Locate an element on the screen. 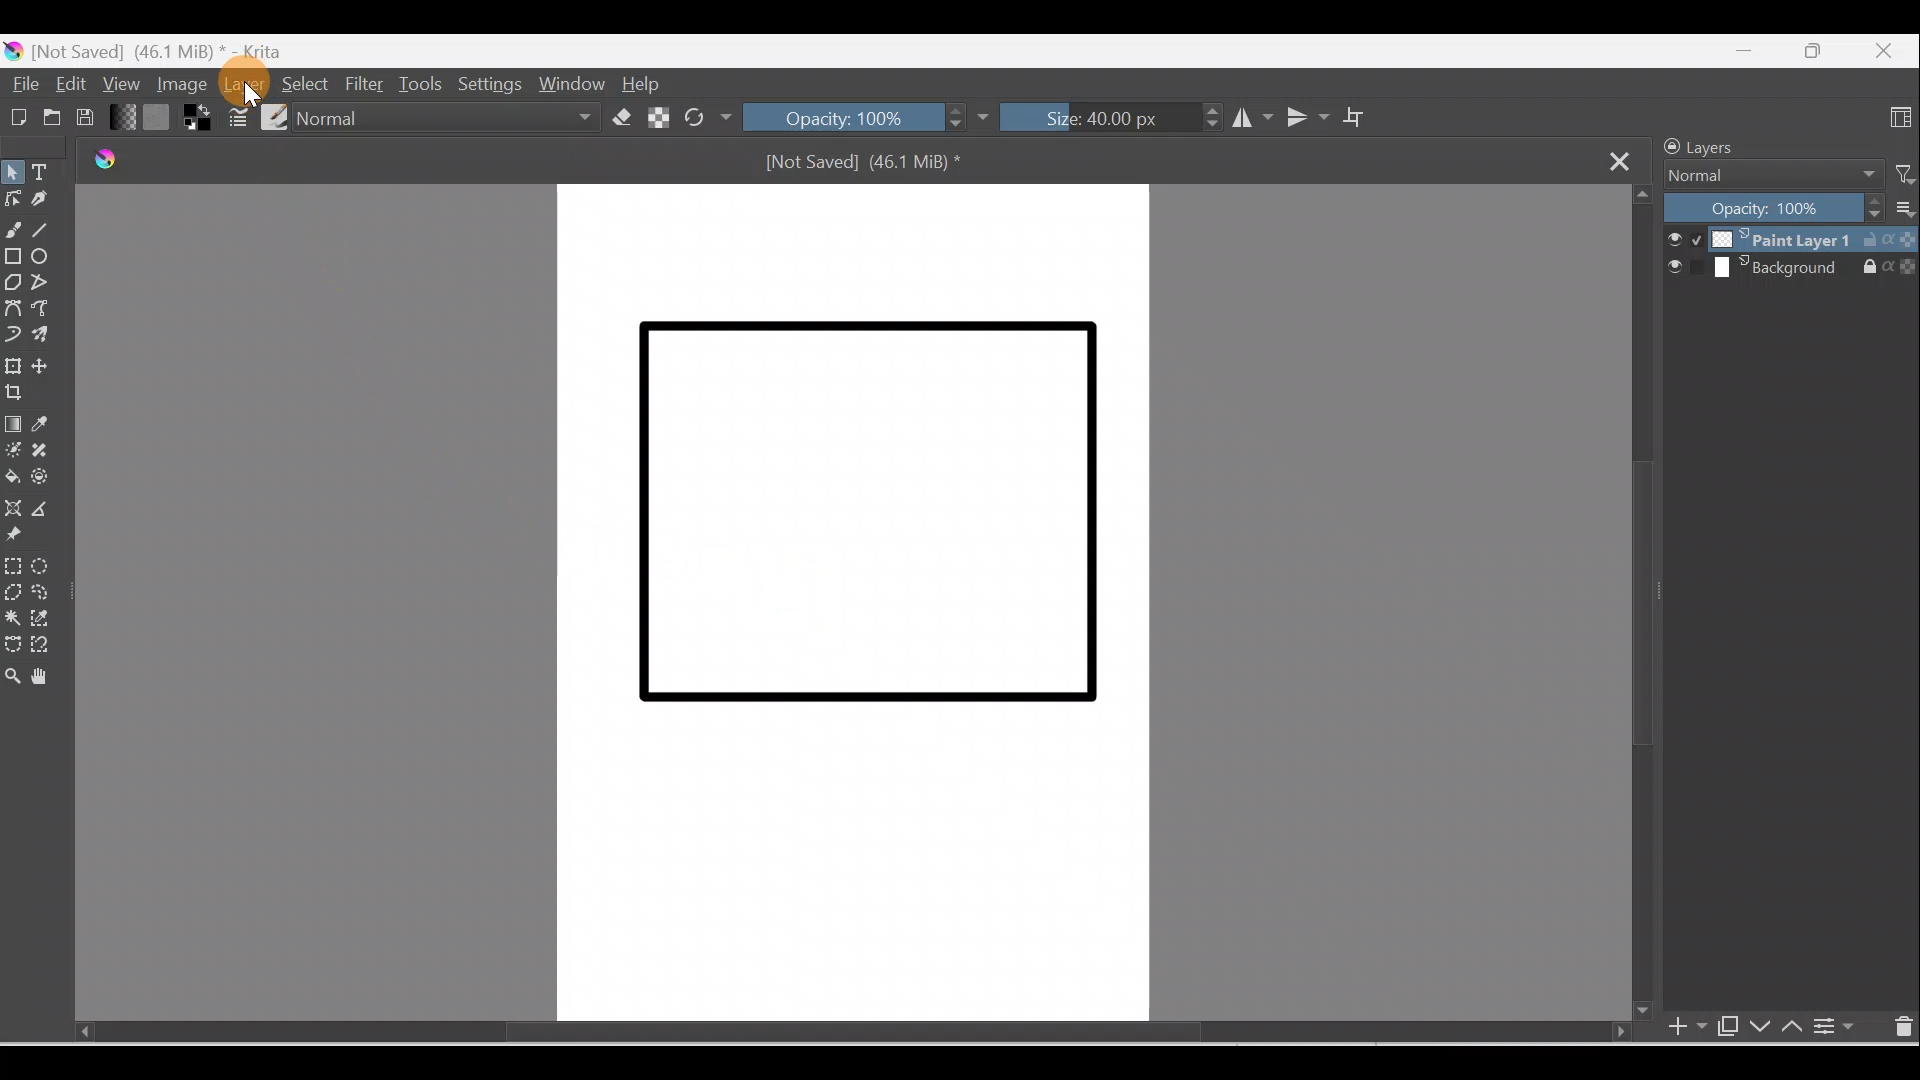  Minimize is located at coordinates (1738, 56).